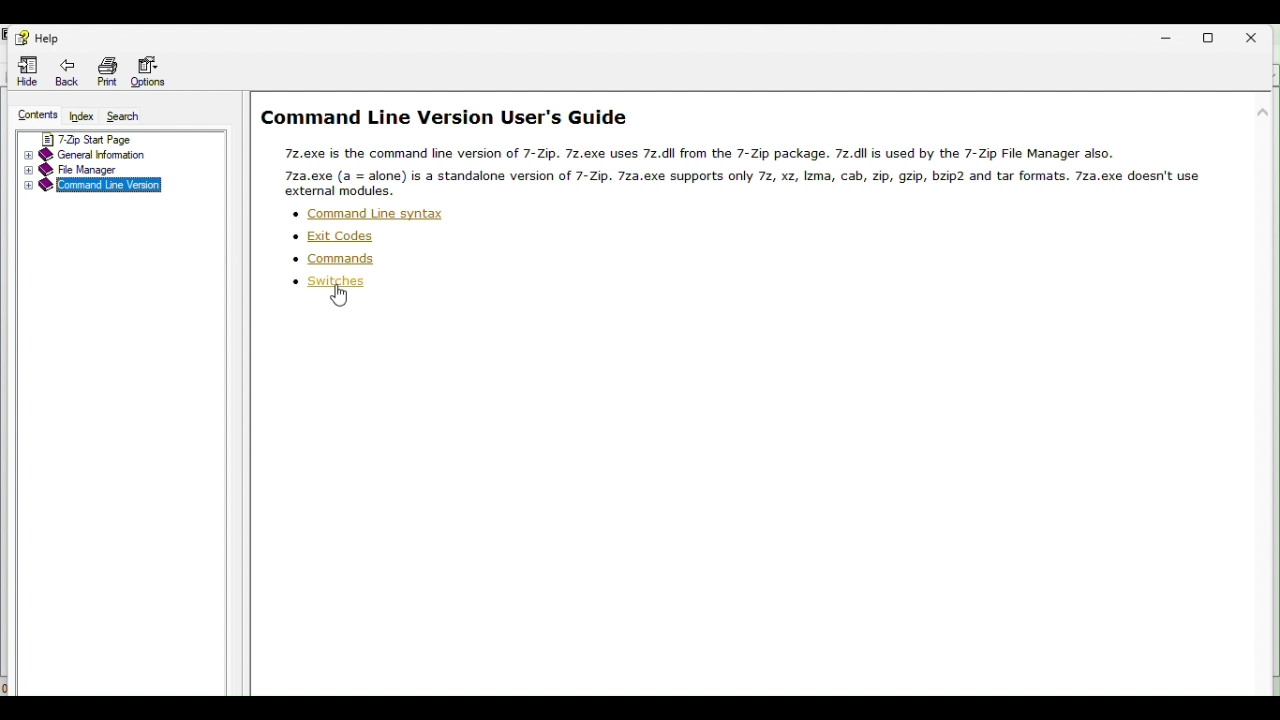 Image resolution: width=1280 pixels, height=720 pixels. I want to click on 7 zip start page, so click(122, 137).